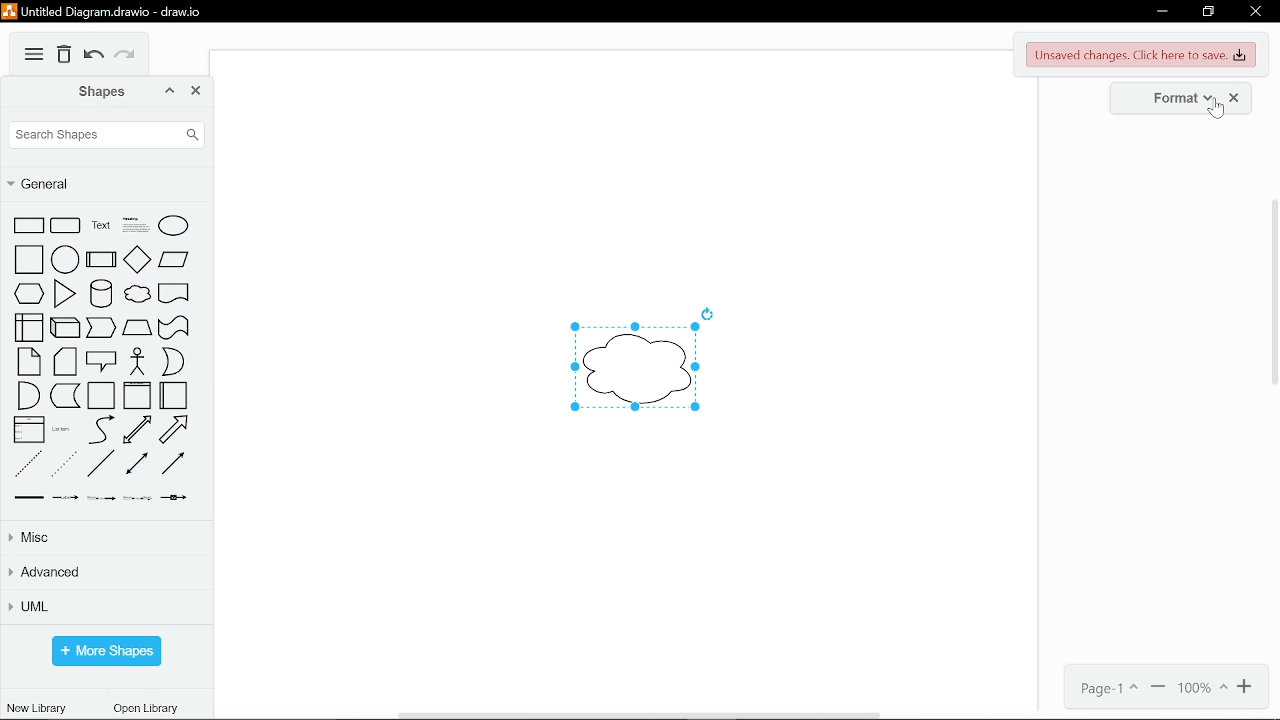 The width and height of the screenshot is (1280, 720). I want to click on circular rectangle, so click(66, 227).